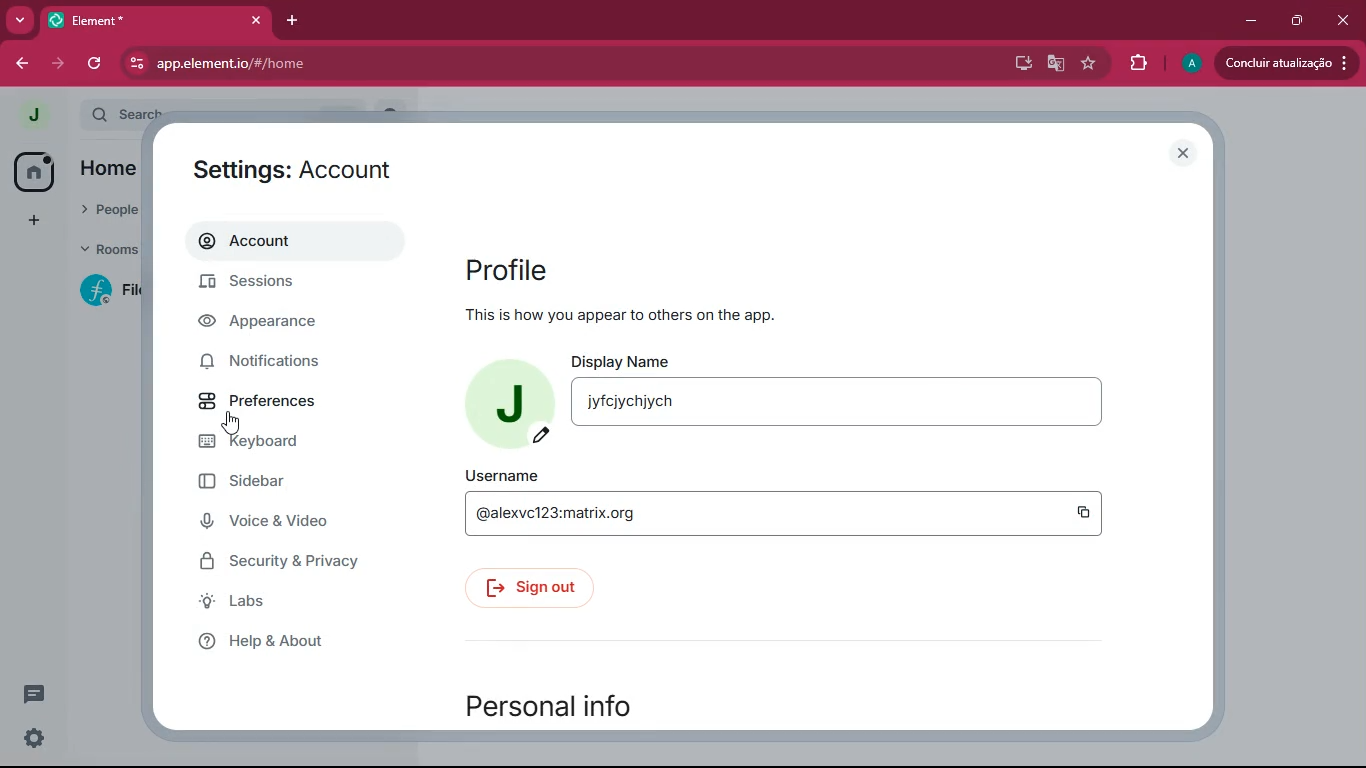 This screenshot has height=768, width=1366. What do you see at coordinates (266, 602) in the screenshot?
I see `labs` at bounding box center [266, 602].